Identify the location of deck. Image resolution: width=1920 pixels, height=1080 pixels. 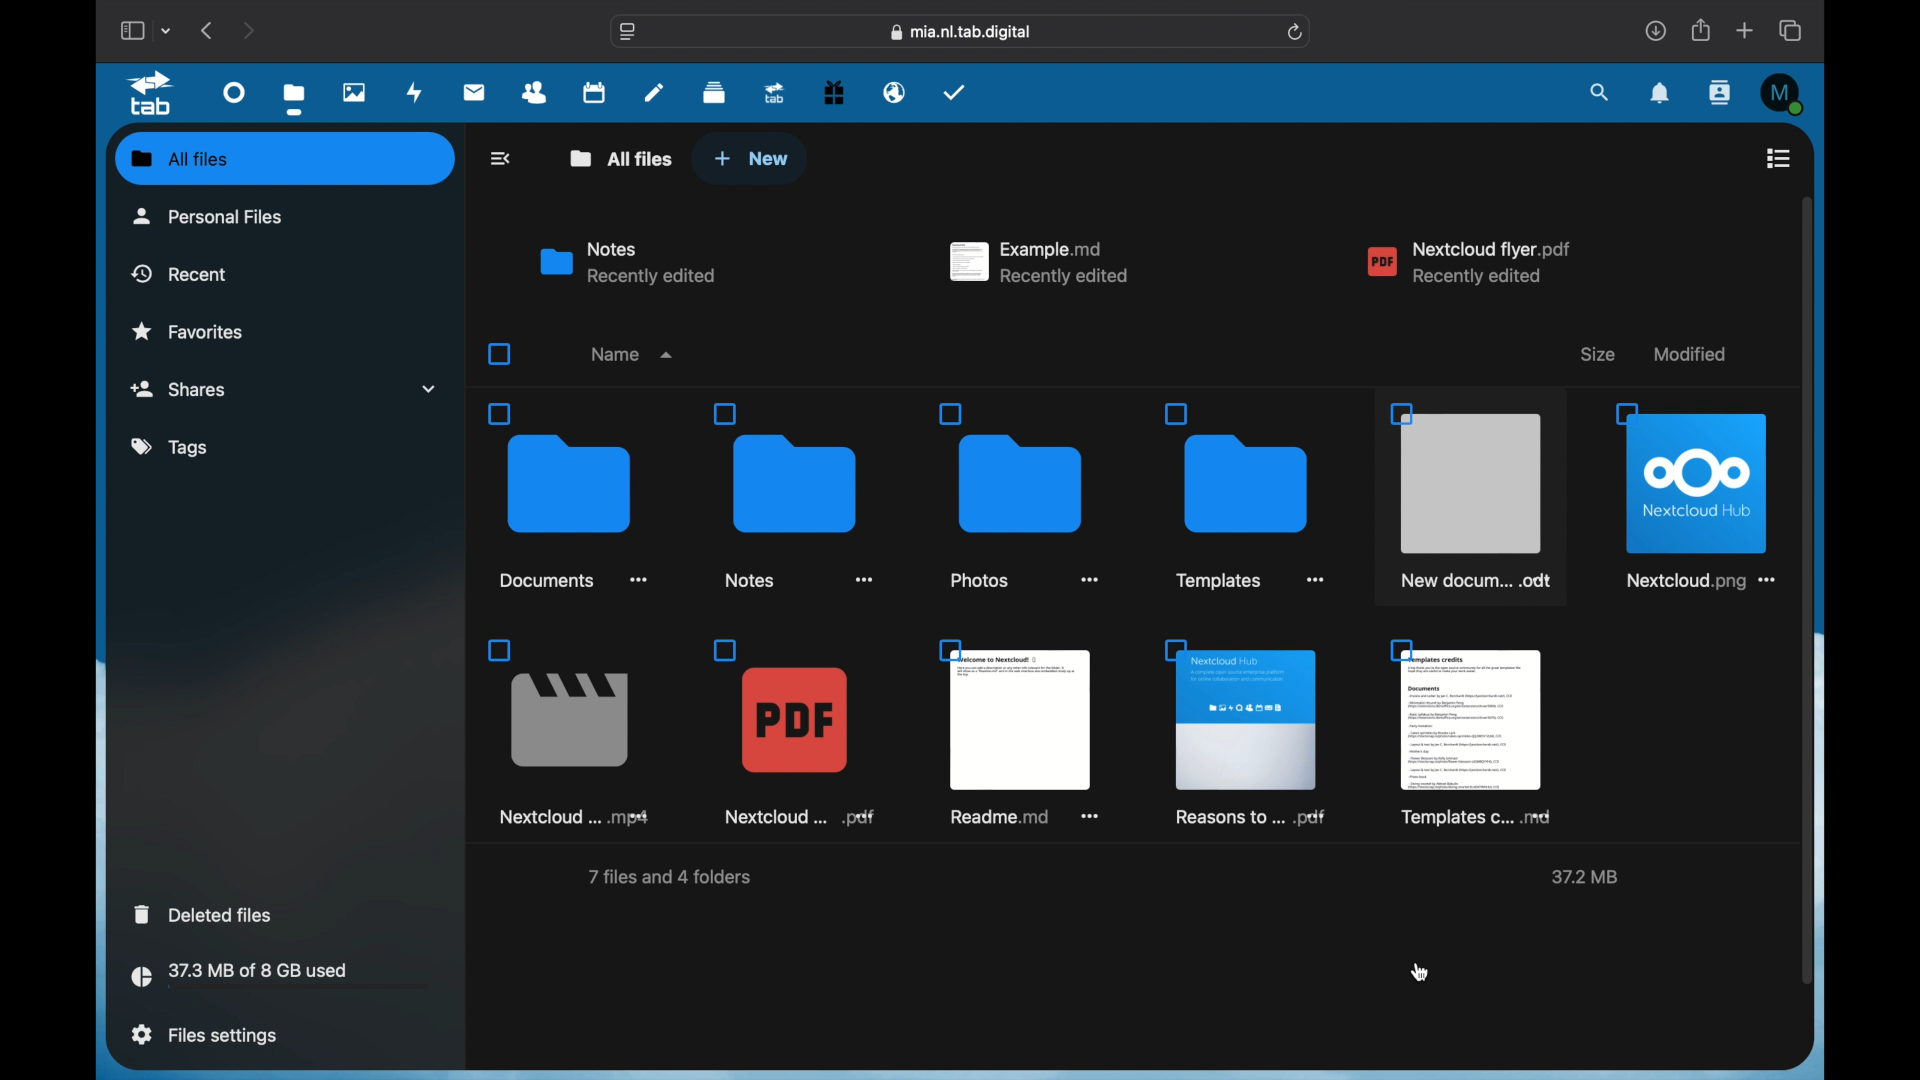
(714, 93).